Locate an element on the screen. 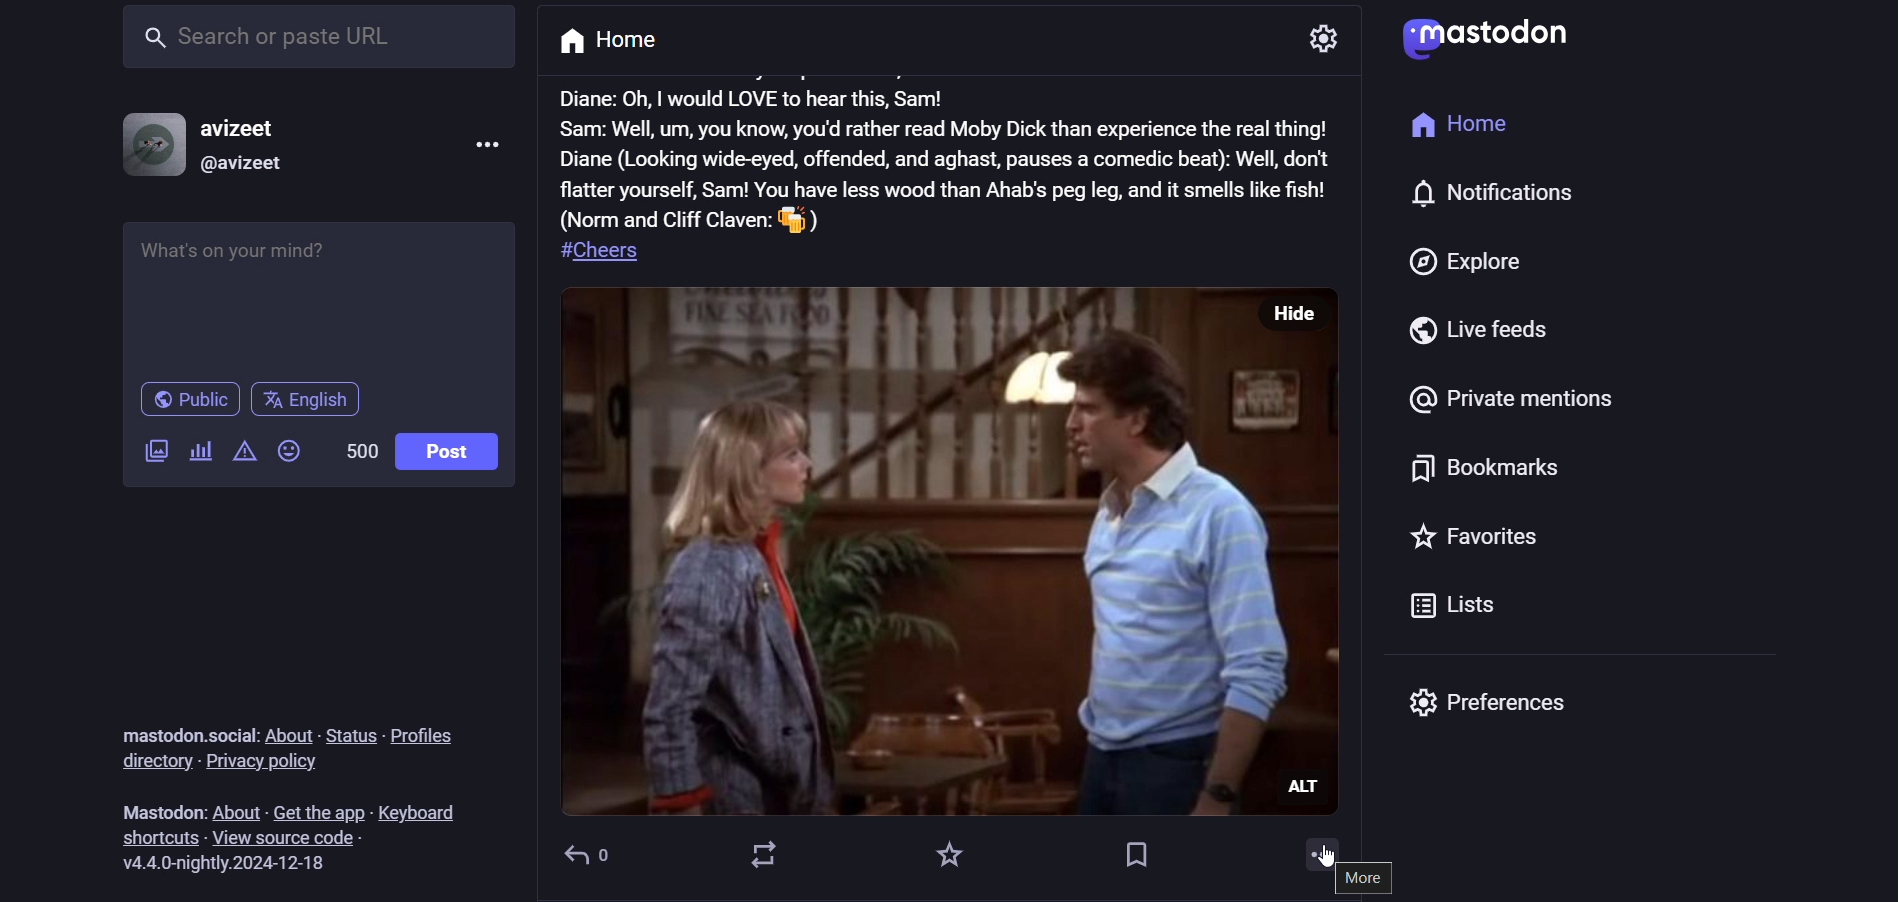 The width and height of the screenshot is (1898, 902). explore is located at coordinates (1473, 260).